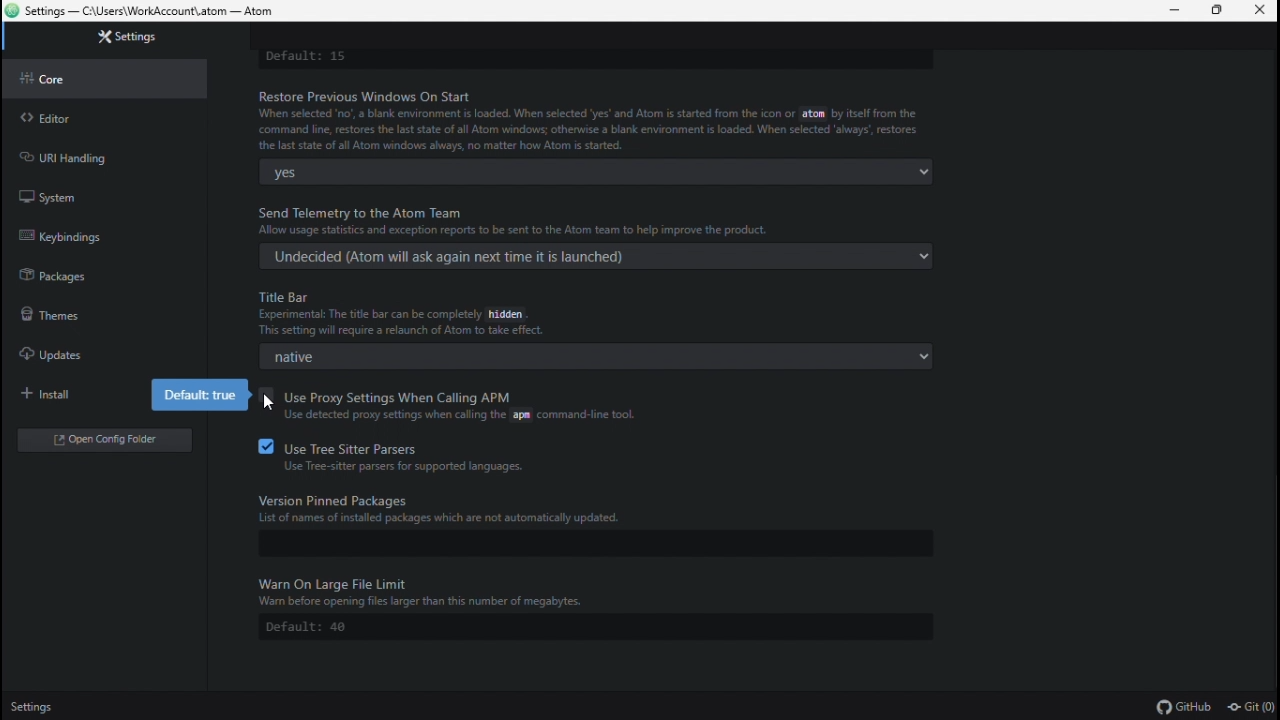 The height and width of the screenshot is (720, 1280). I want to click on install, so click(75, 396).